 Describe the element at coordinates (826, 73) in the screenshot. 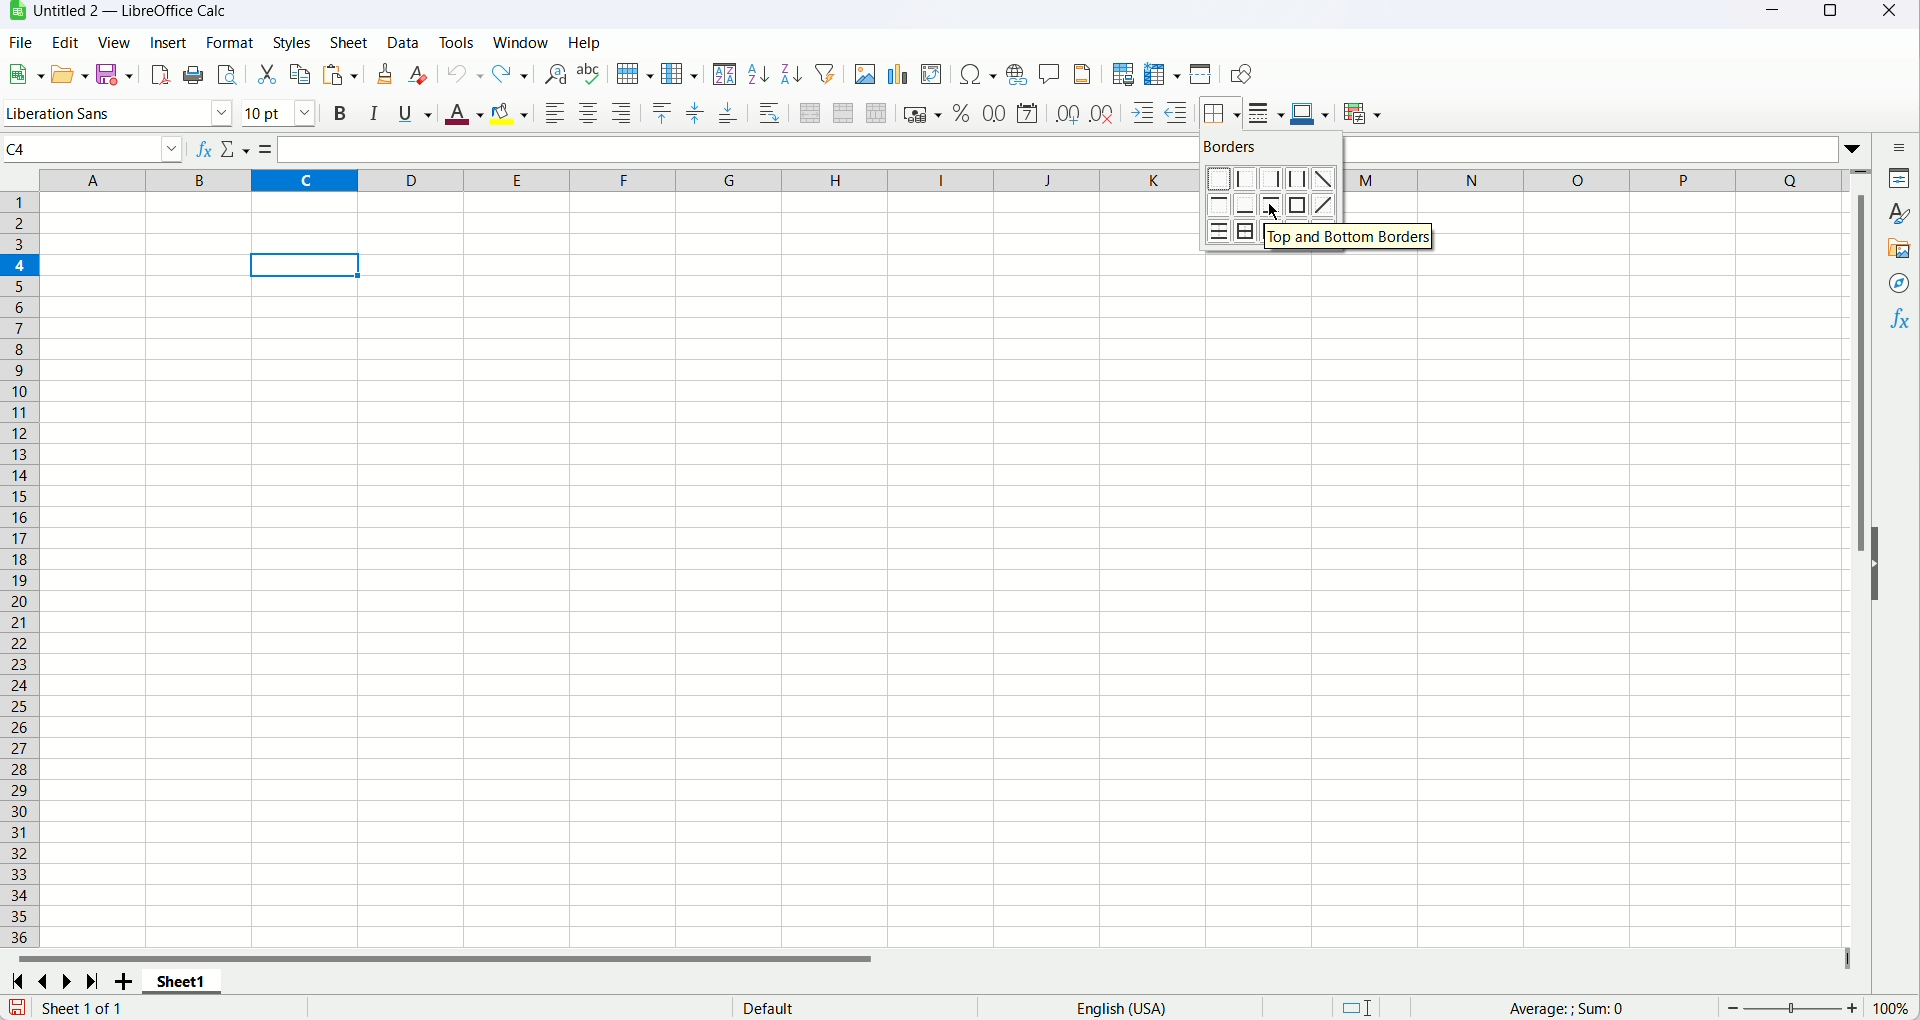

I see `Autofilter` at that location.